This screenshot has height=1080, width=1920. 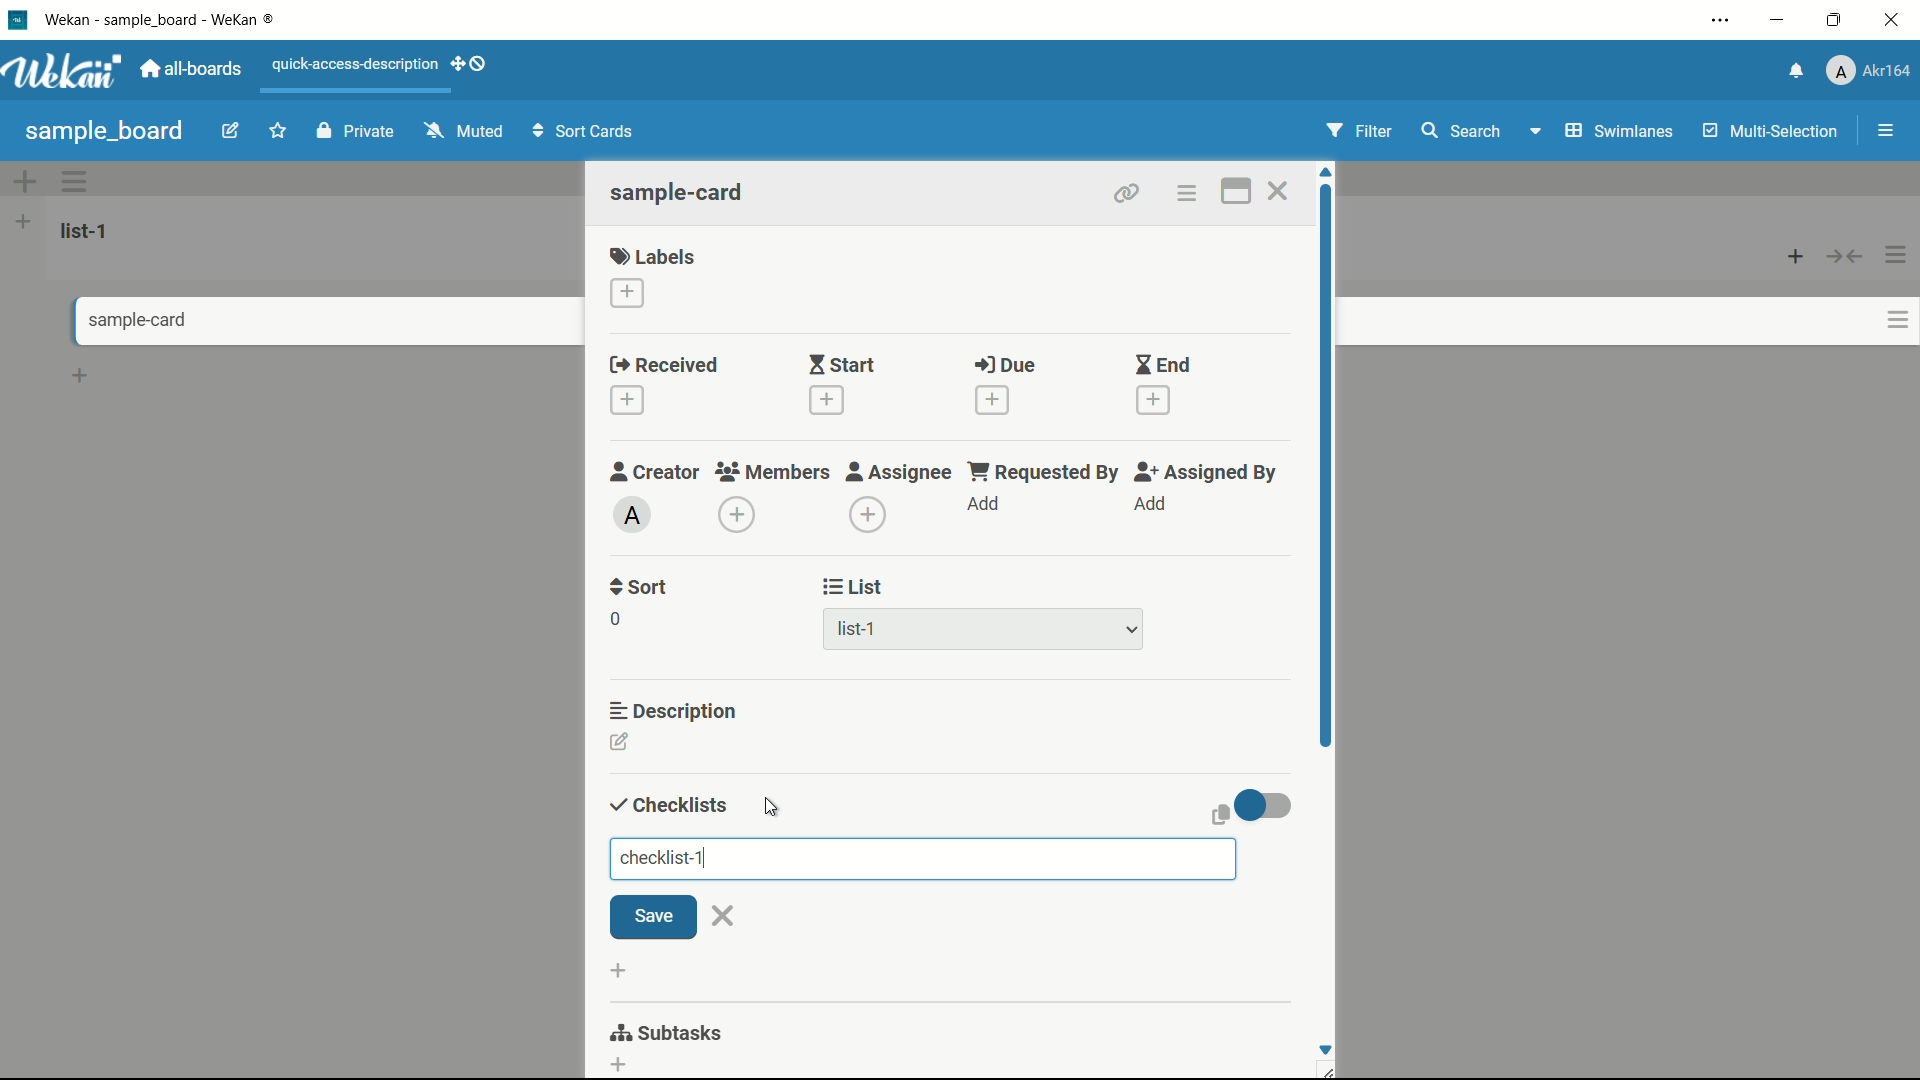 What do you see at coordinates (664, 366) in the screenshot?
I see `received` at bounding box center [664, 366].